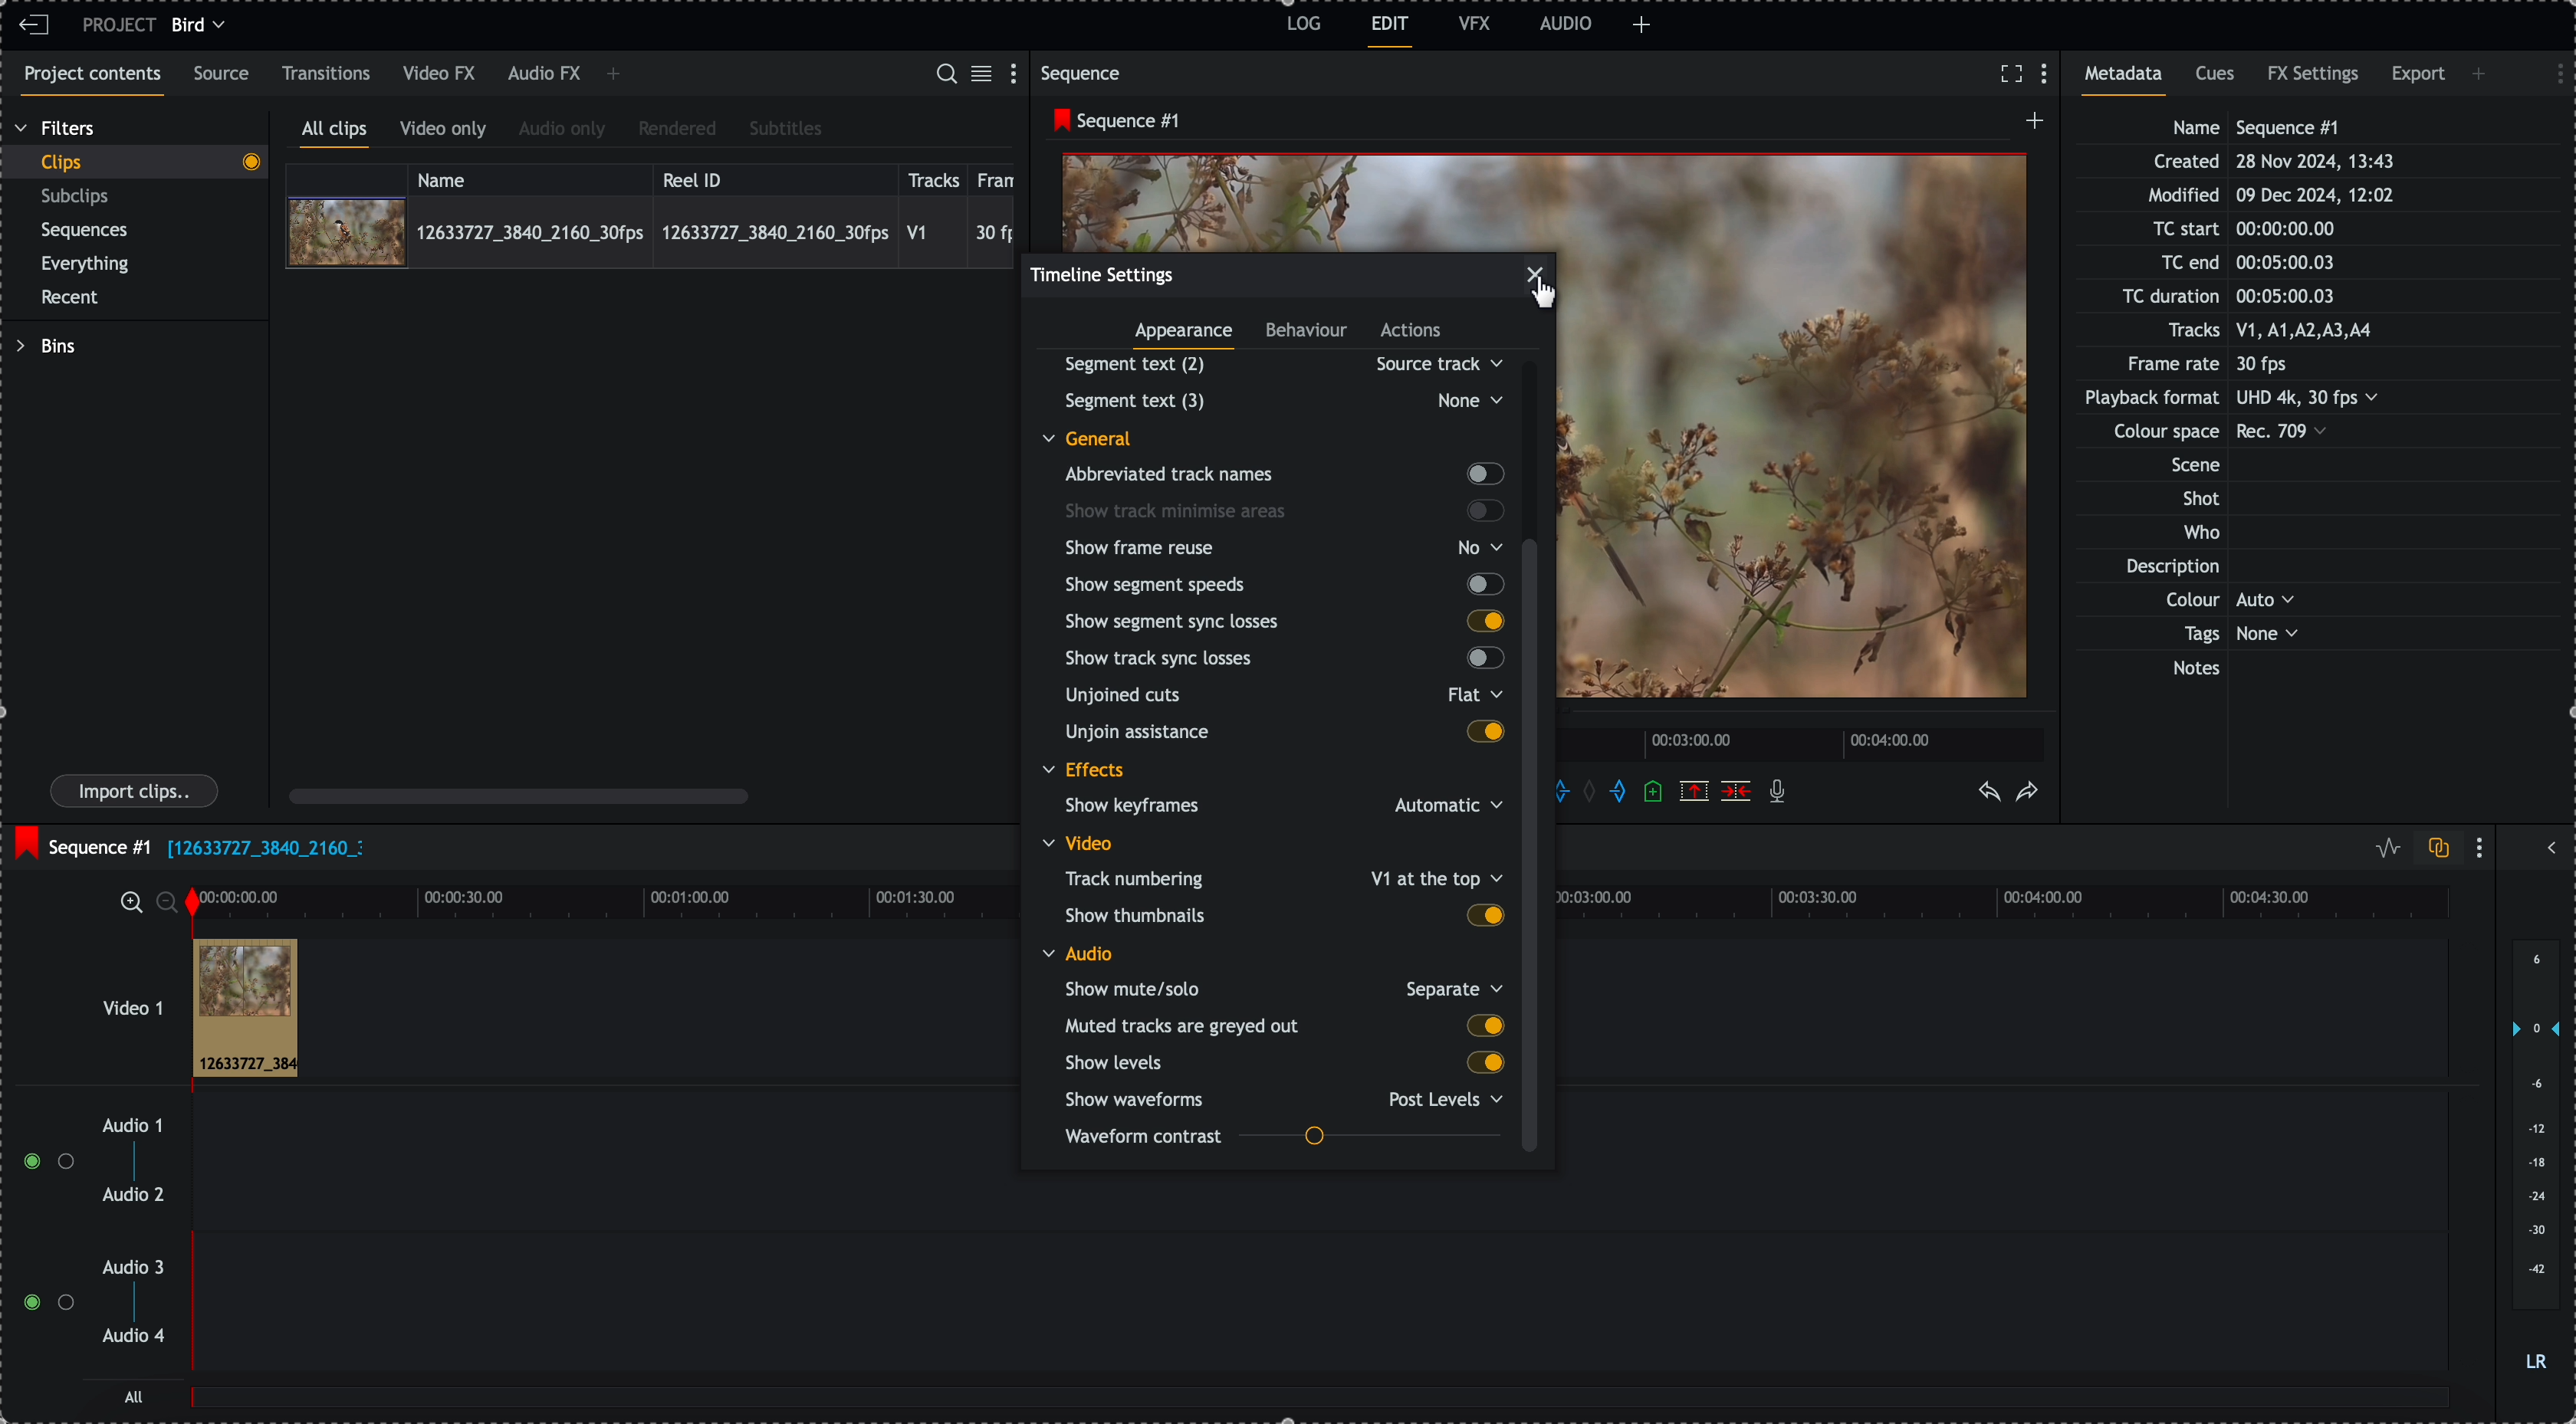 The height and width of the screenshot is (1424, 2576). Describe the element at coordinates (1541, 282) in the screenshot. I see `click on close timeline settings popup` at that location.